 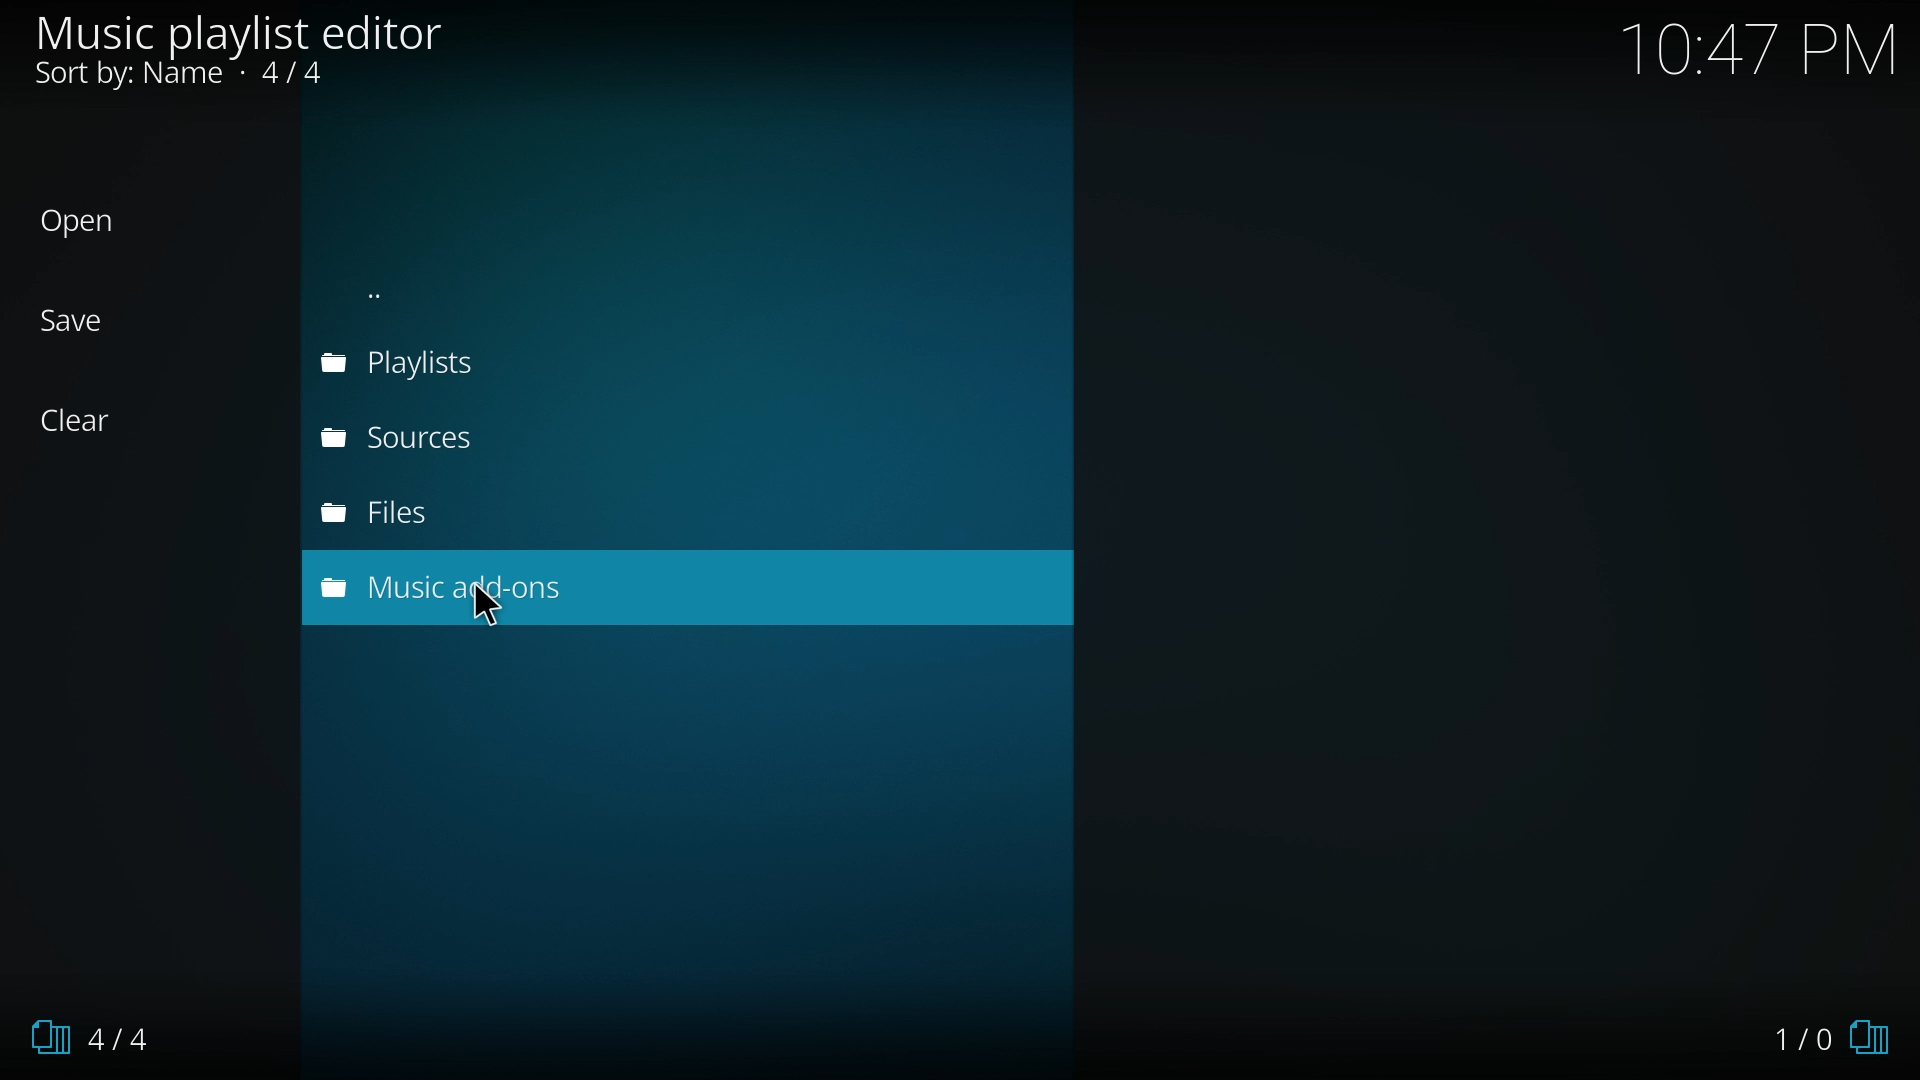 What do you see at coordinates (411, 440) in the screenshot?
I see `sources` at bounding box center [411, 440].